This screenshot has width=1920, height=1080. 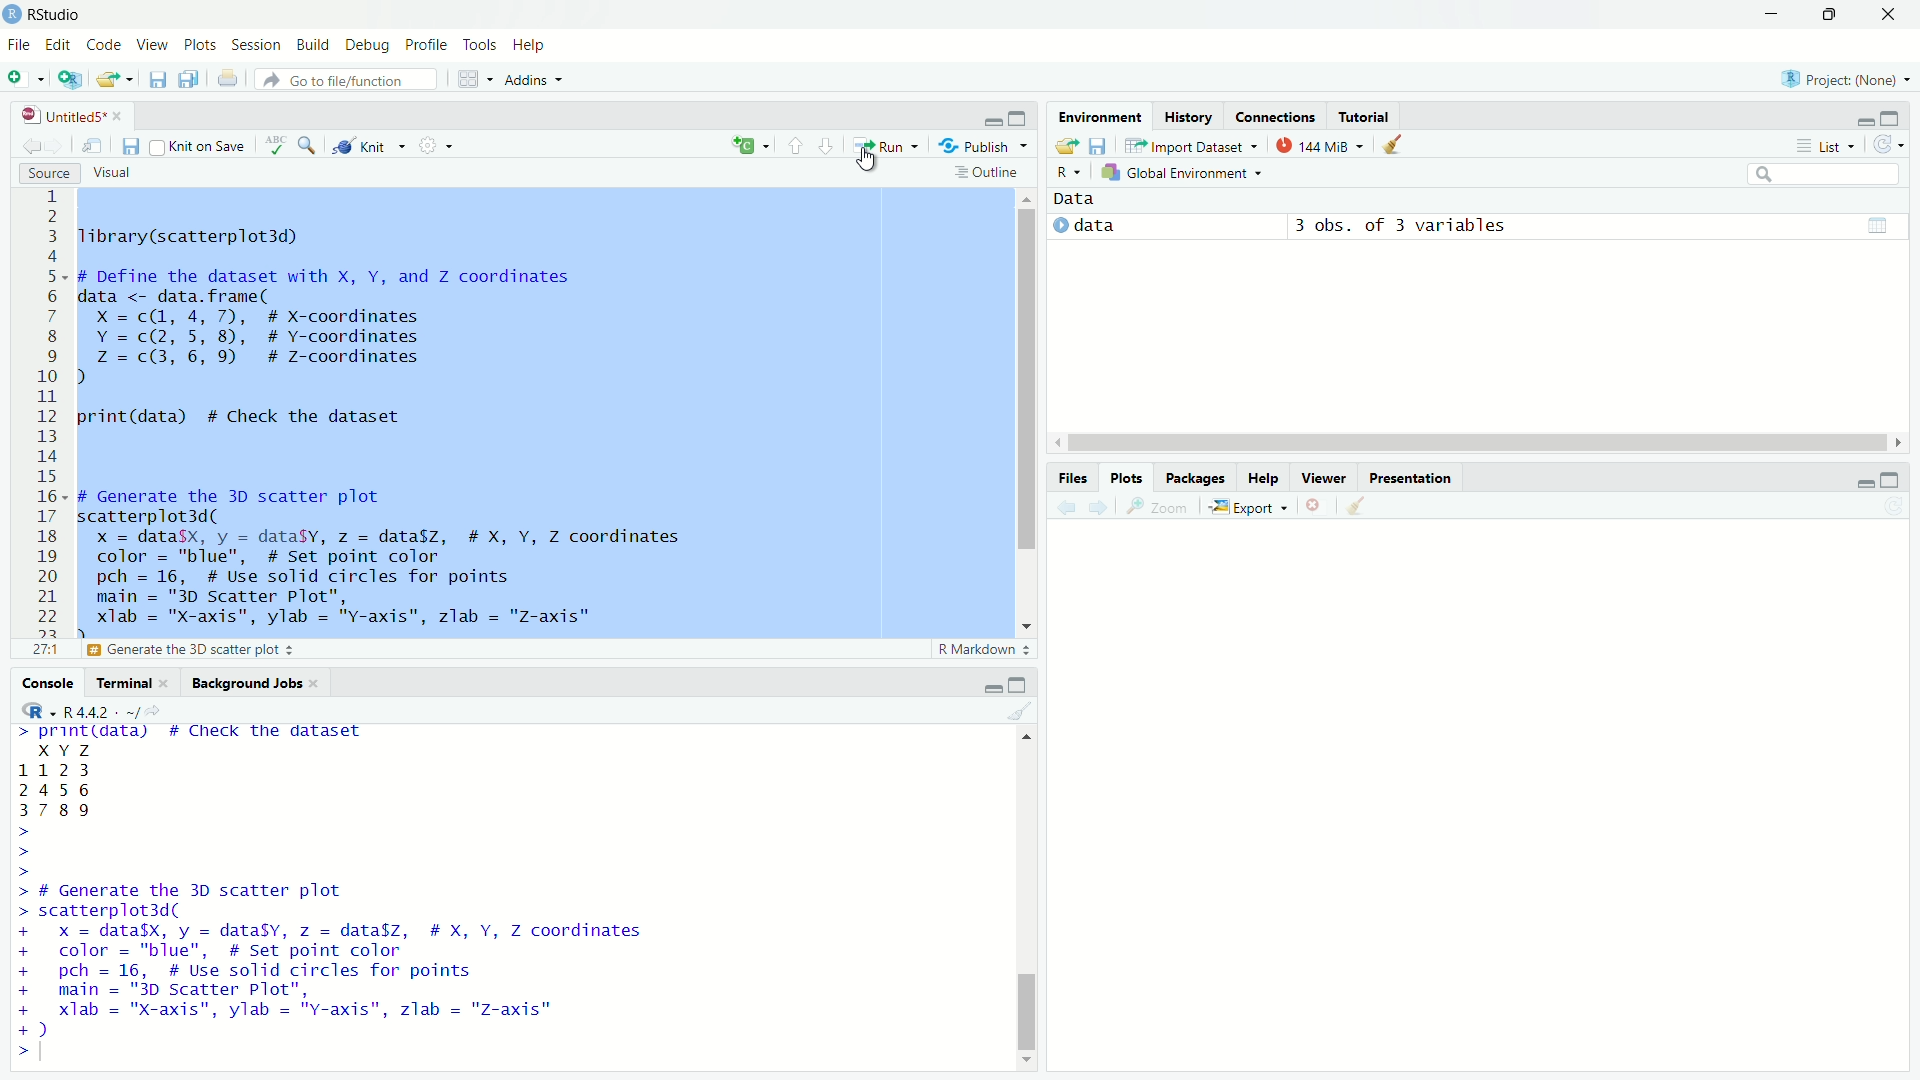 I want to click on library (scatterplot3d), so click(x=192, y=236).